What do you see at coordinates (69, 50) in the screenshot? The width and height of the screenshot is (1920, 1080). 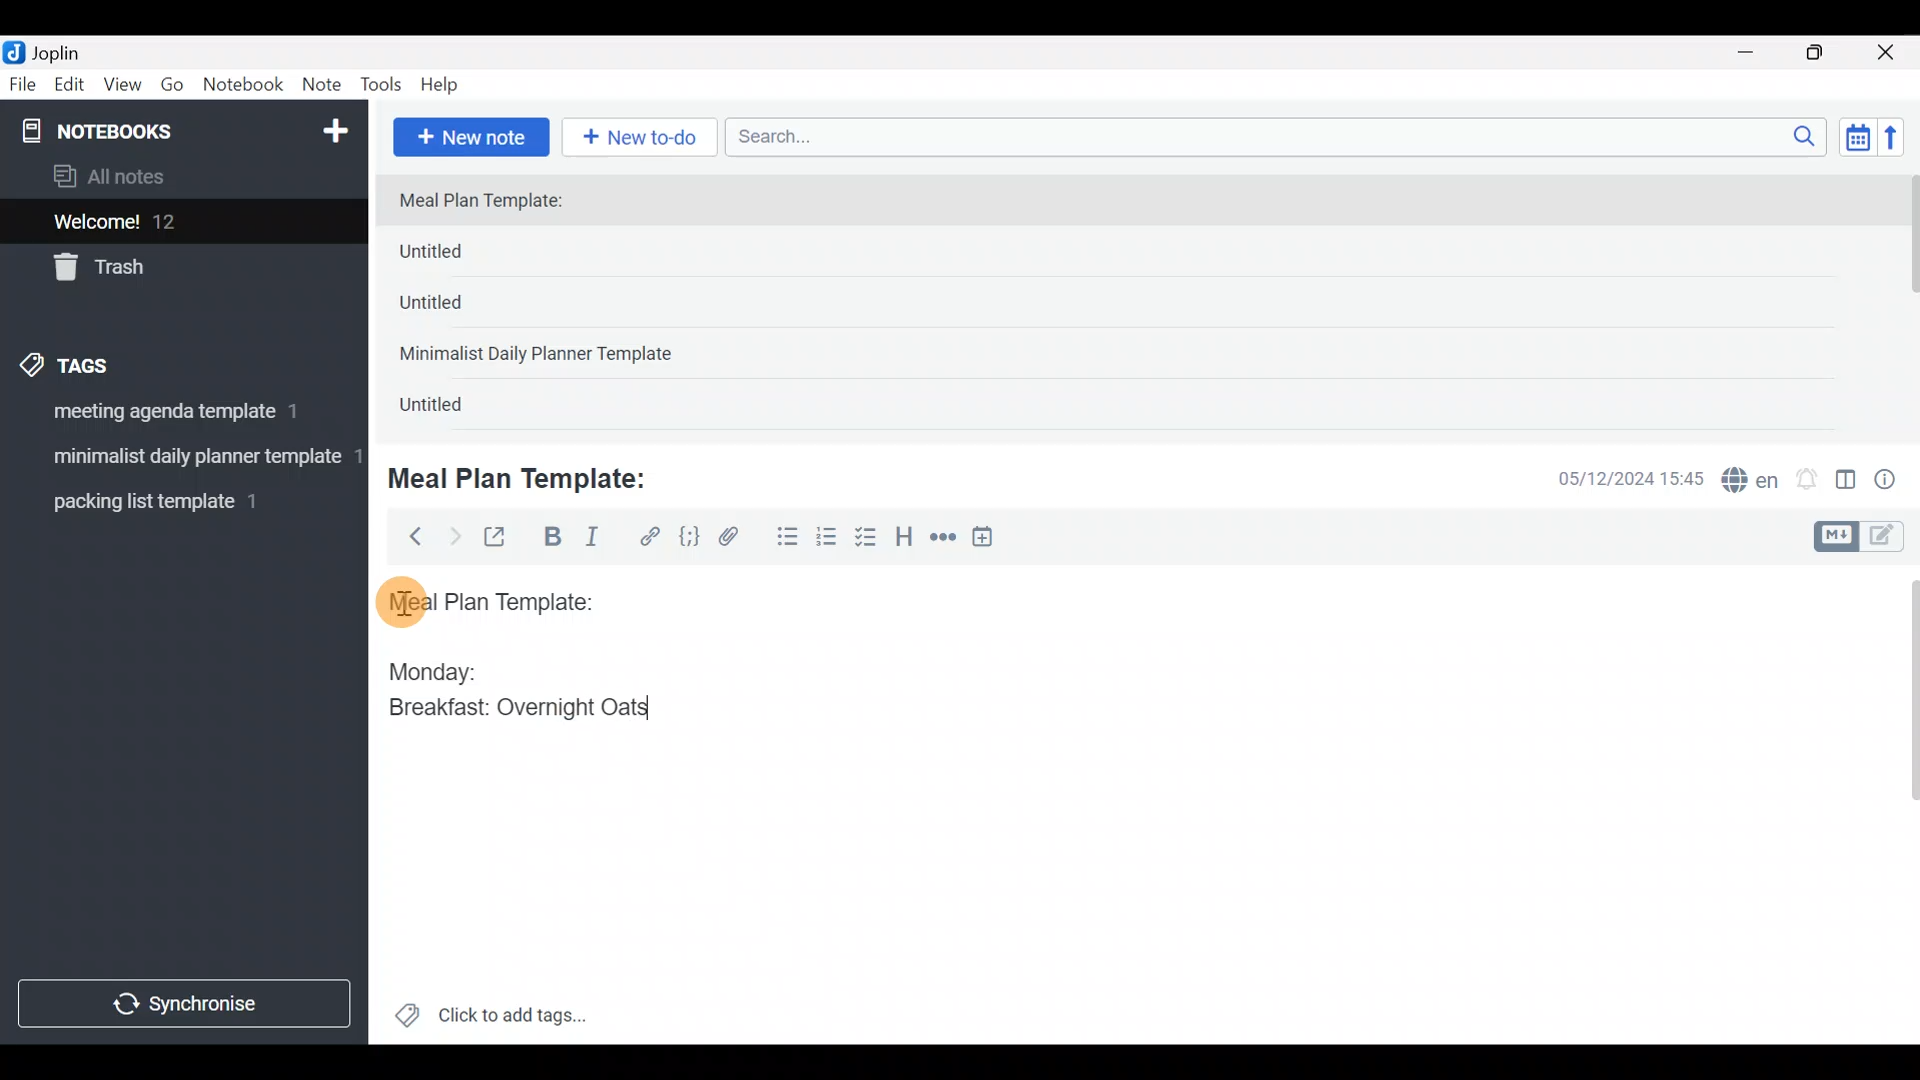 I see `Joplin` at bounding box center [69, 50].